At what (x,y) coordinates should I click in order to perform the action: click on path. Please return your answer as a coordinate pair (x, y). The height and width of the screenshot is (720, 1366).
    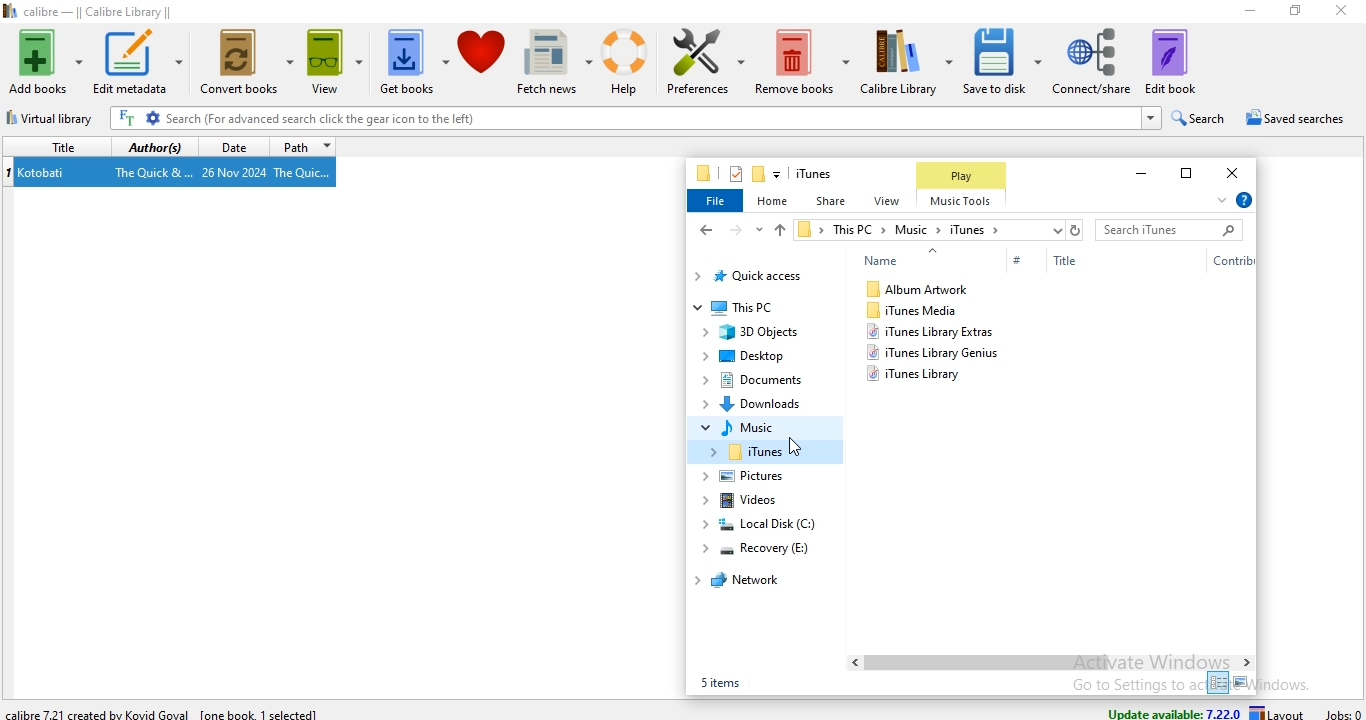
    Looking at the image, I should click on (305, 146).